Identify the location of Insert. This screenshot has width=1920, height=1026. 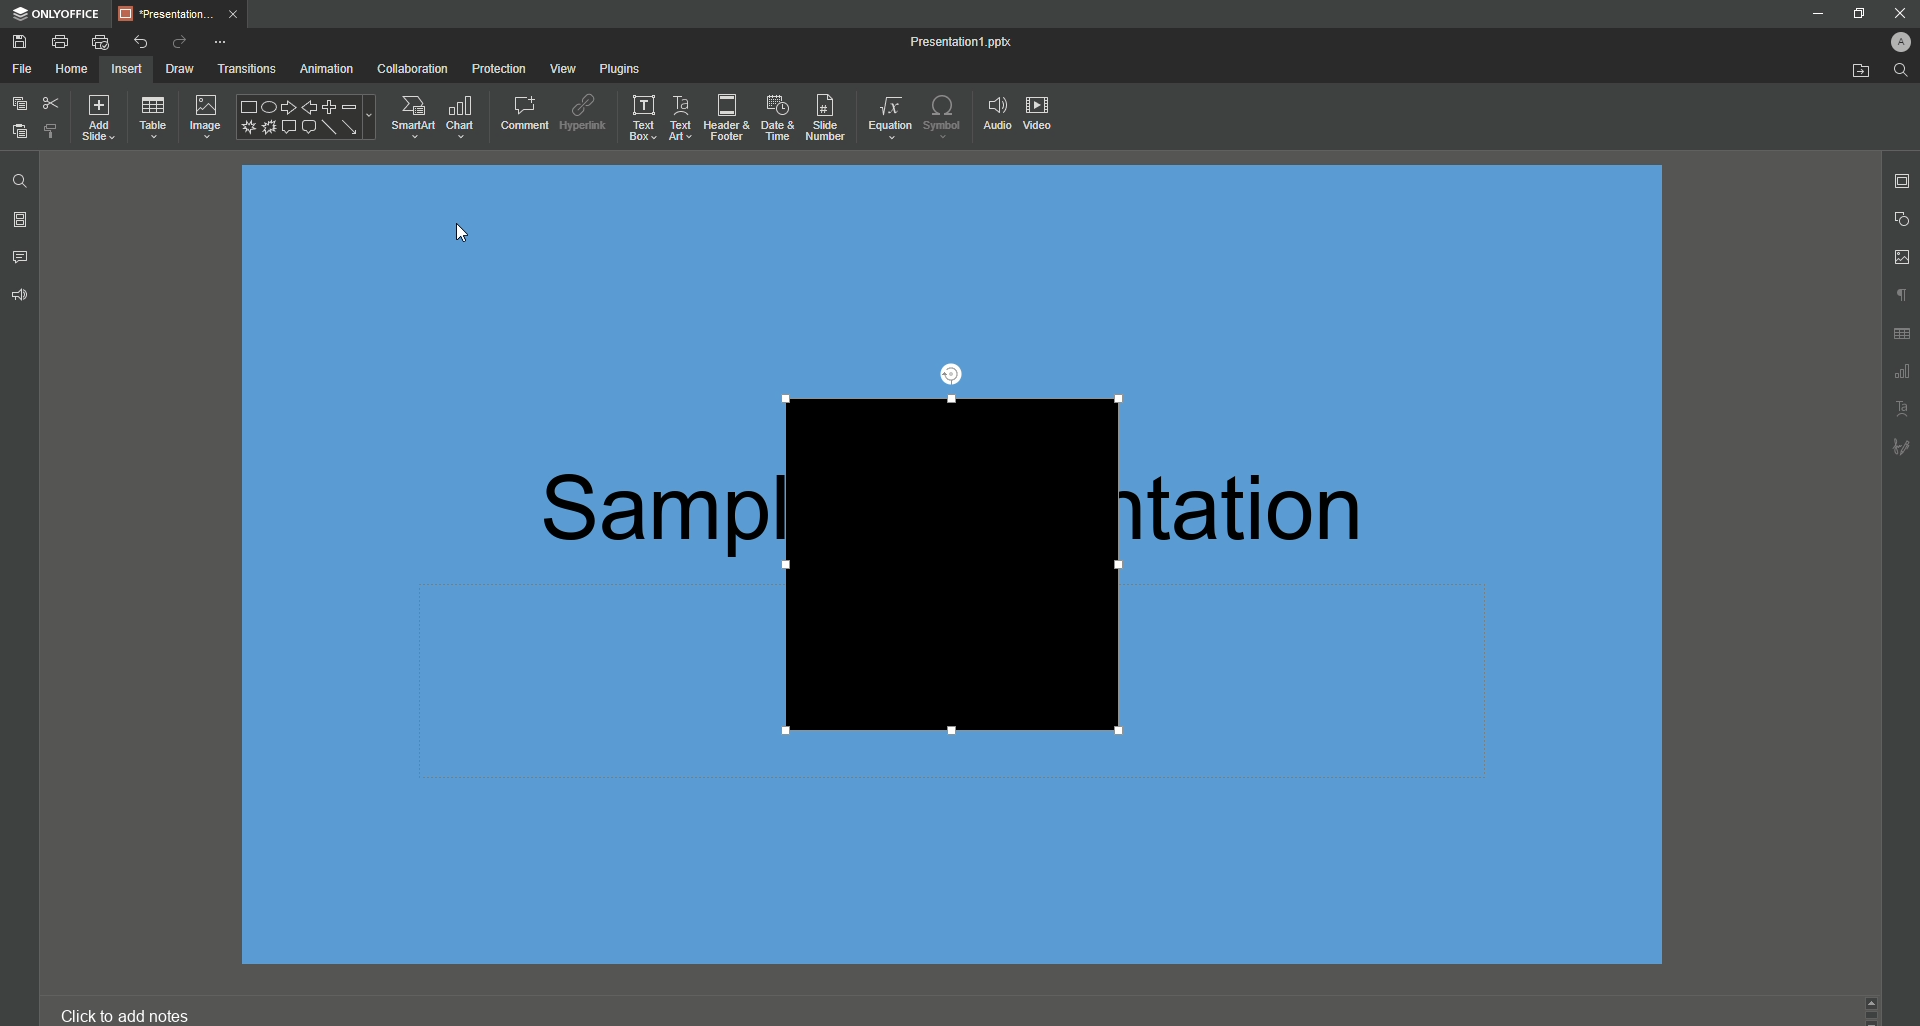
(129, 68).